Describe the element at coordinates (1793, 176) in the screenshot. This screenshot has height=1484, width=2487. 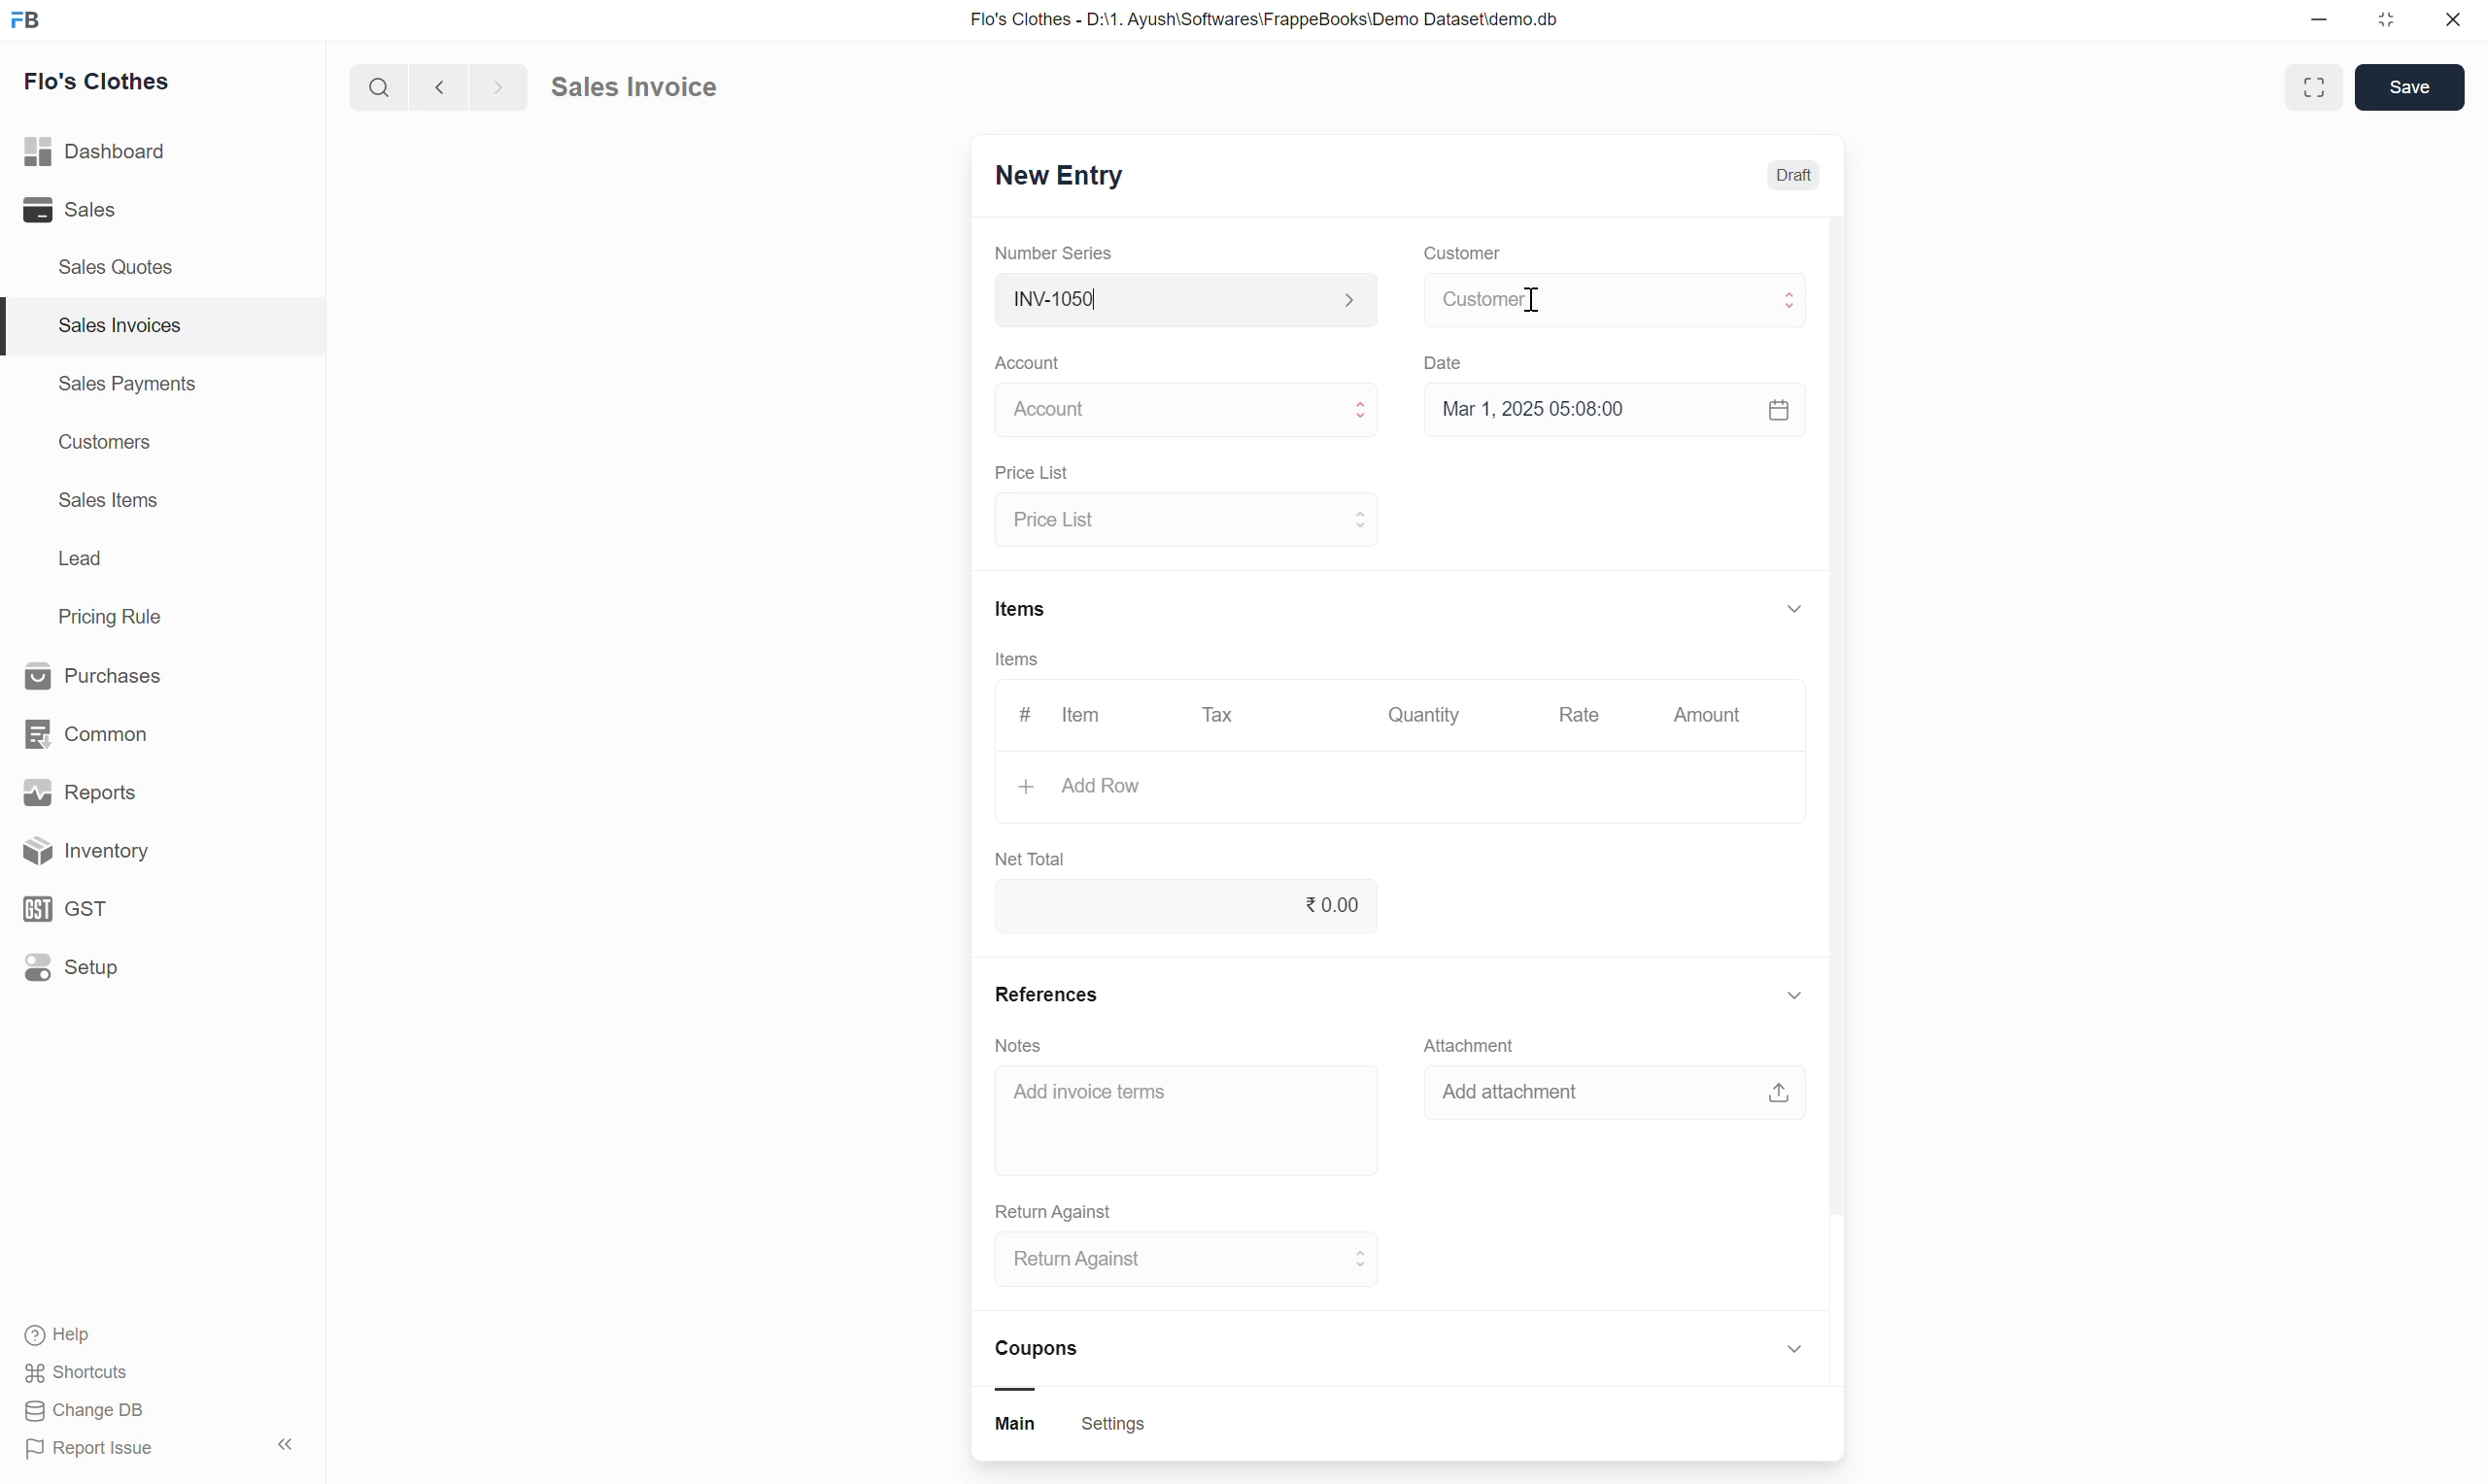
I see `Draft` at that location.